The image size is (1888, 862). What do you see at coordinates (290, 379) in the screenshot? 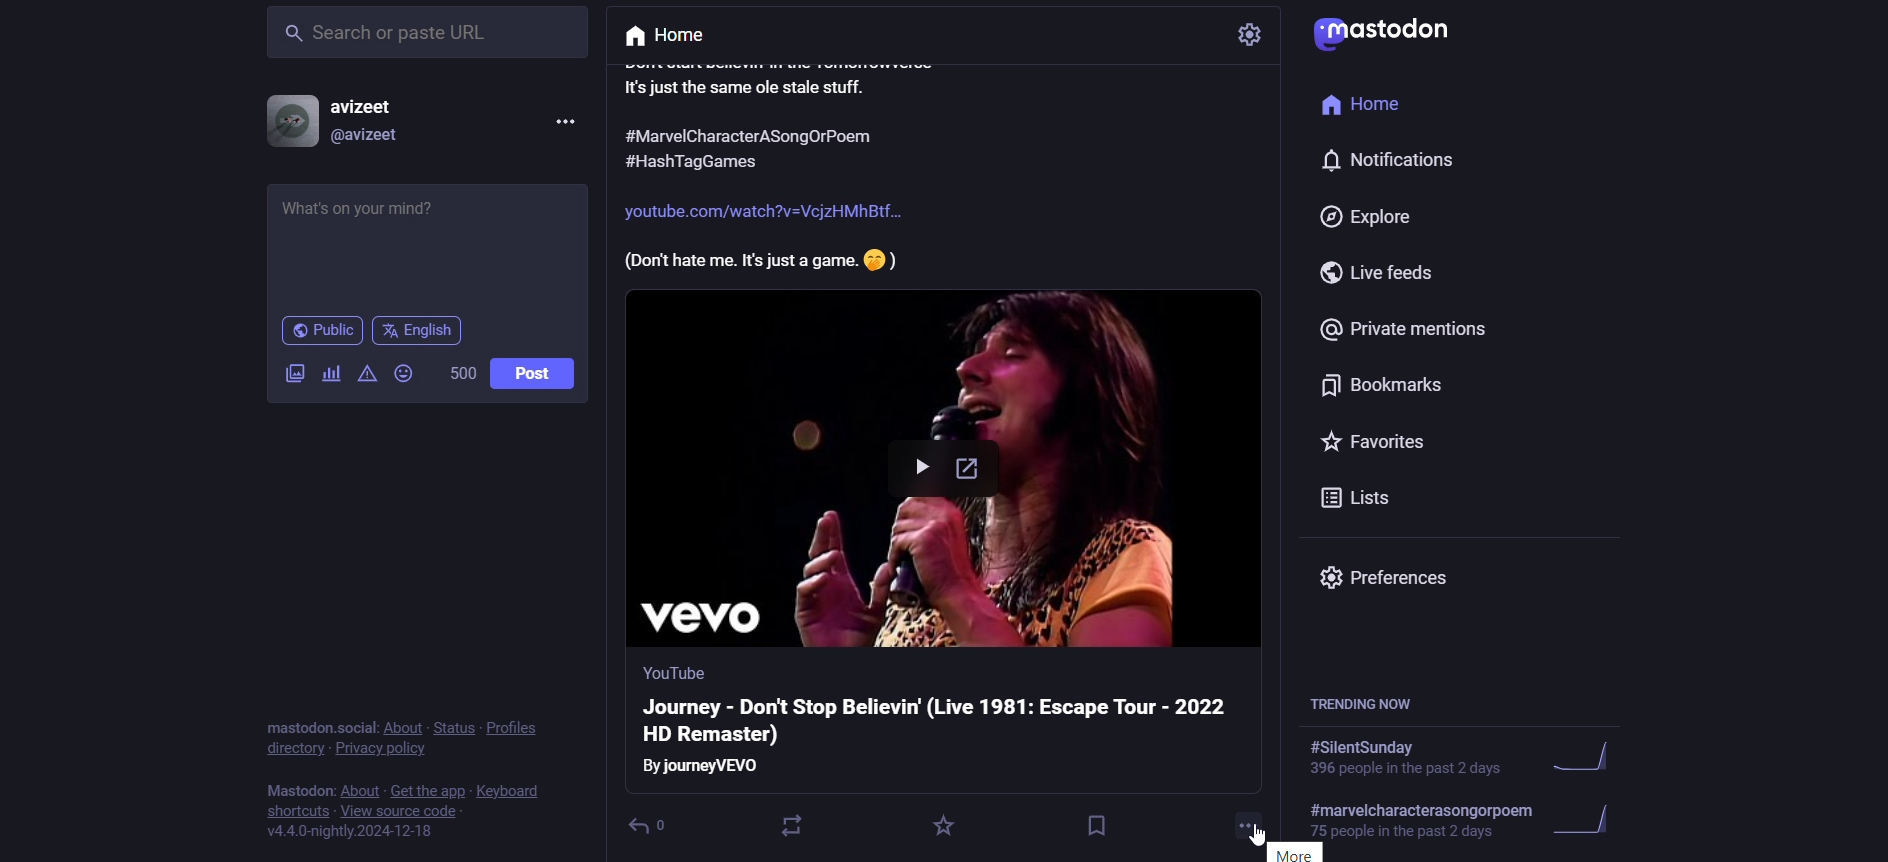
I see `add imgae` at bounding box center [290, 379].